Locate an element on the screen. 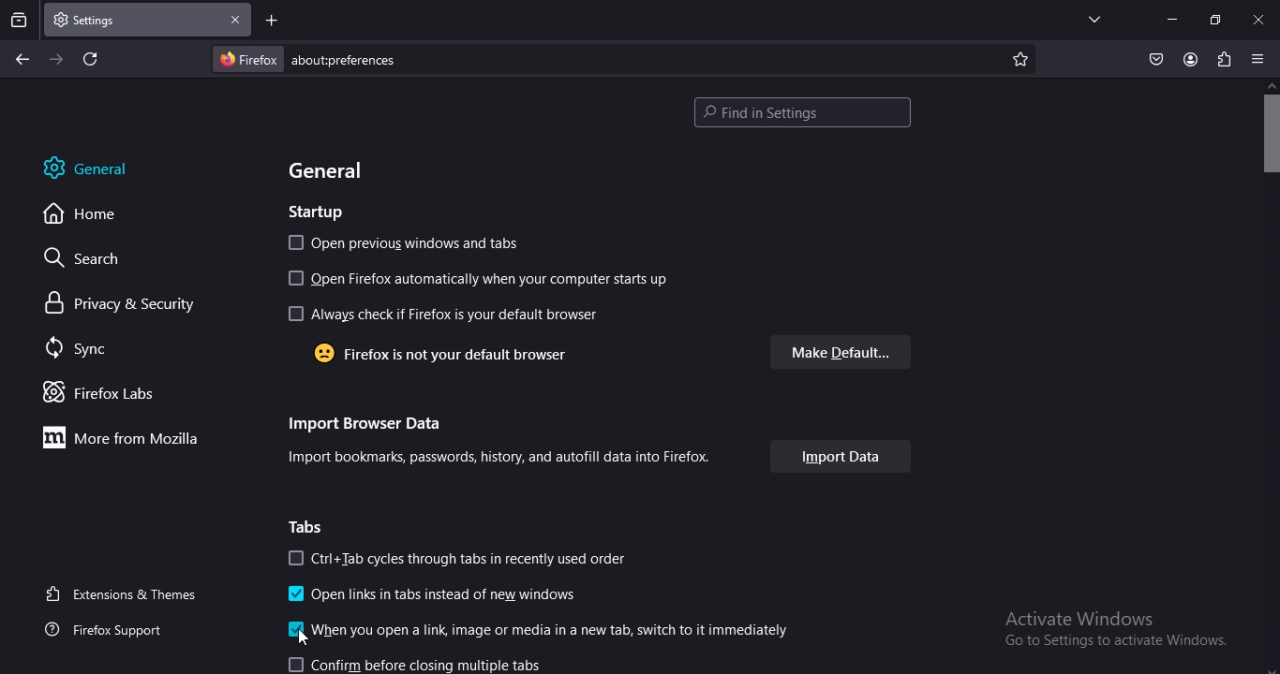  general is located at coordinates (85, 168).